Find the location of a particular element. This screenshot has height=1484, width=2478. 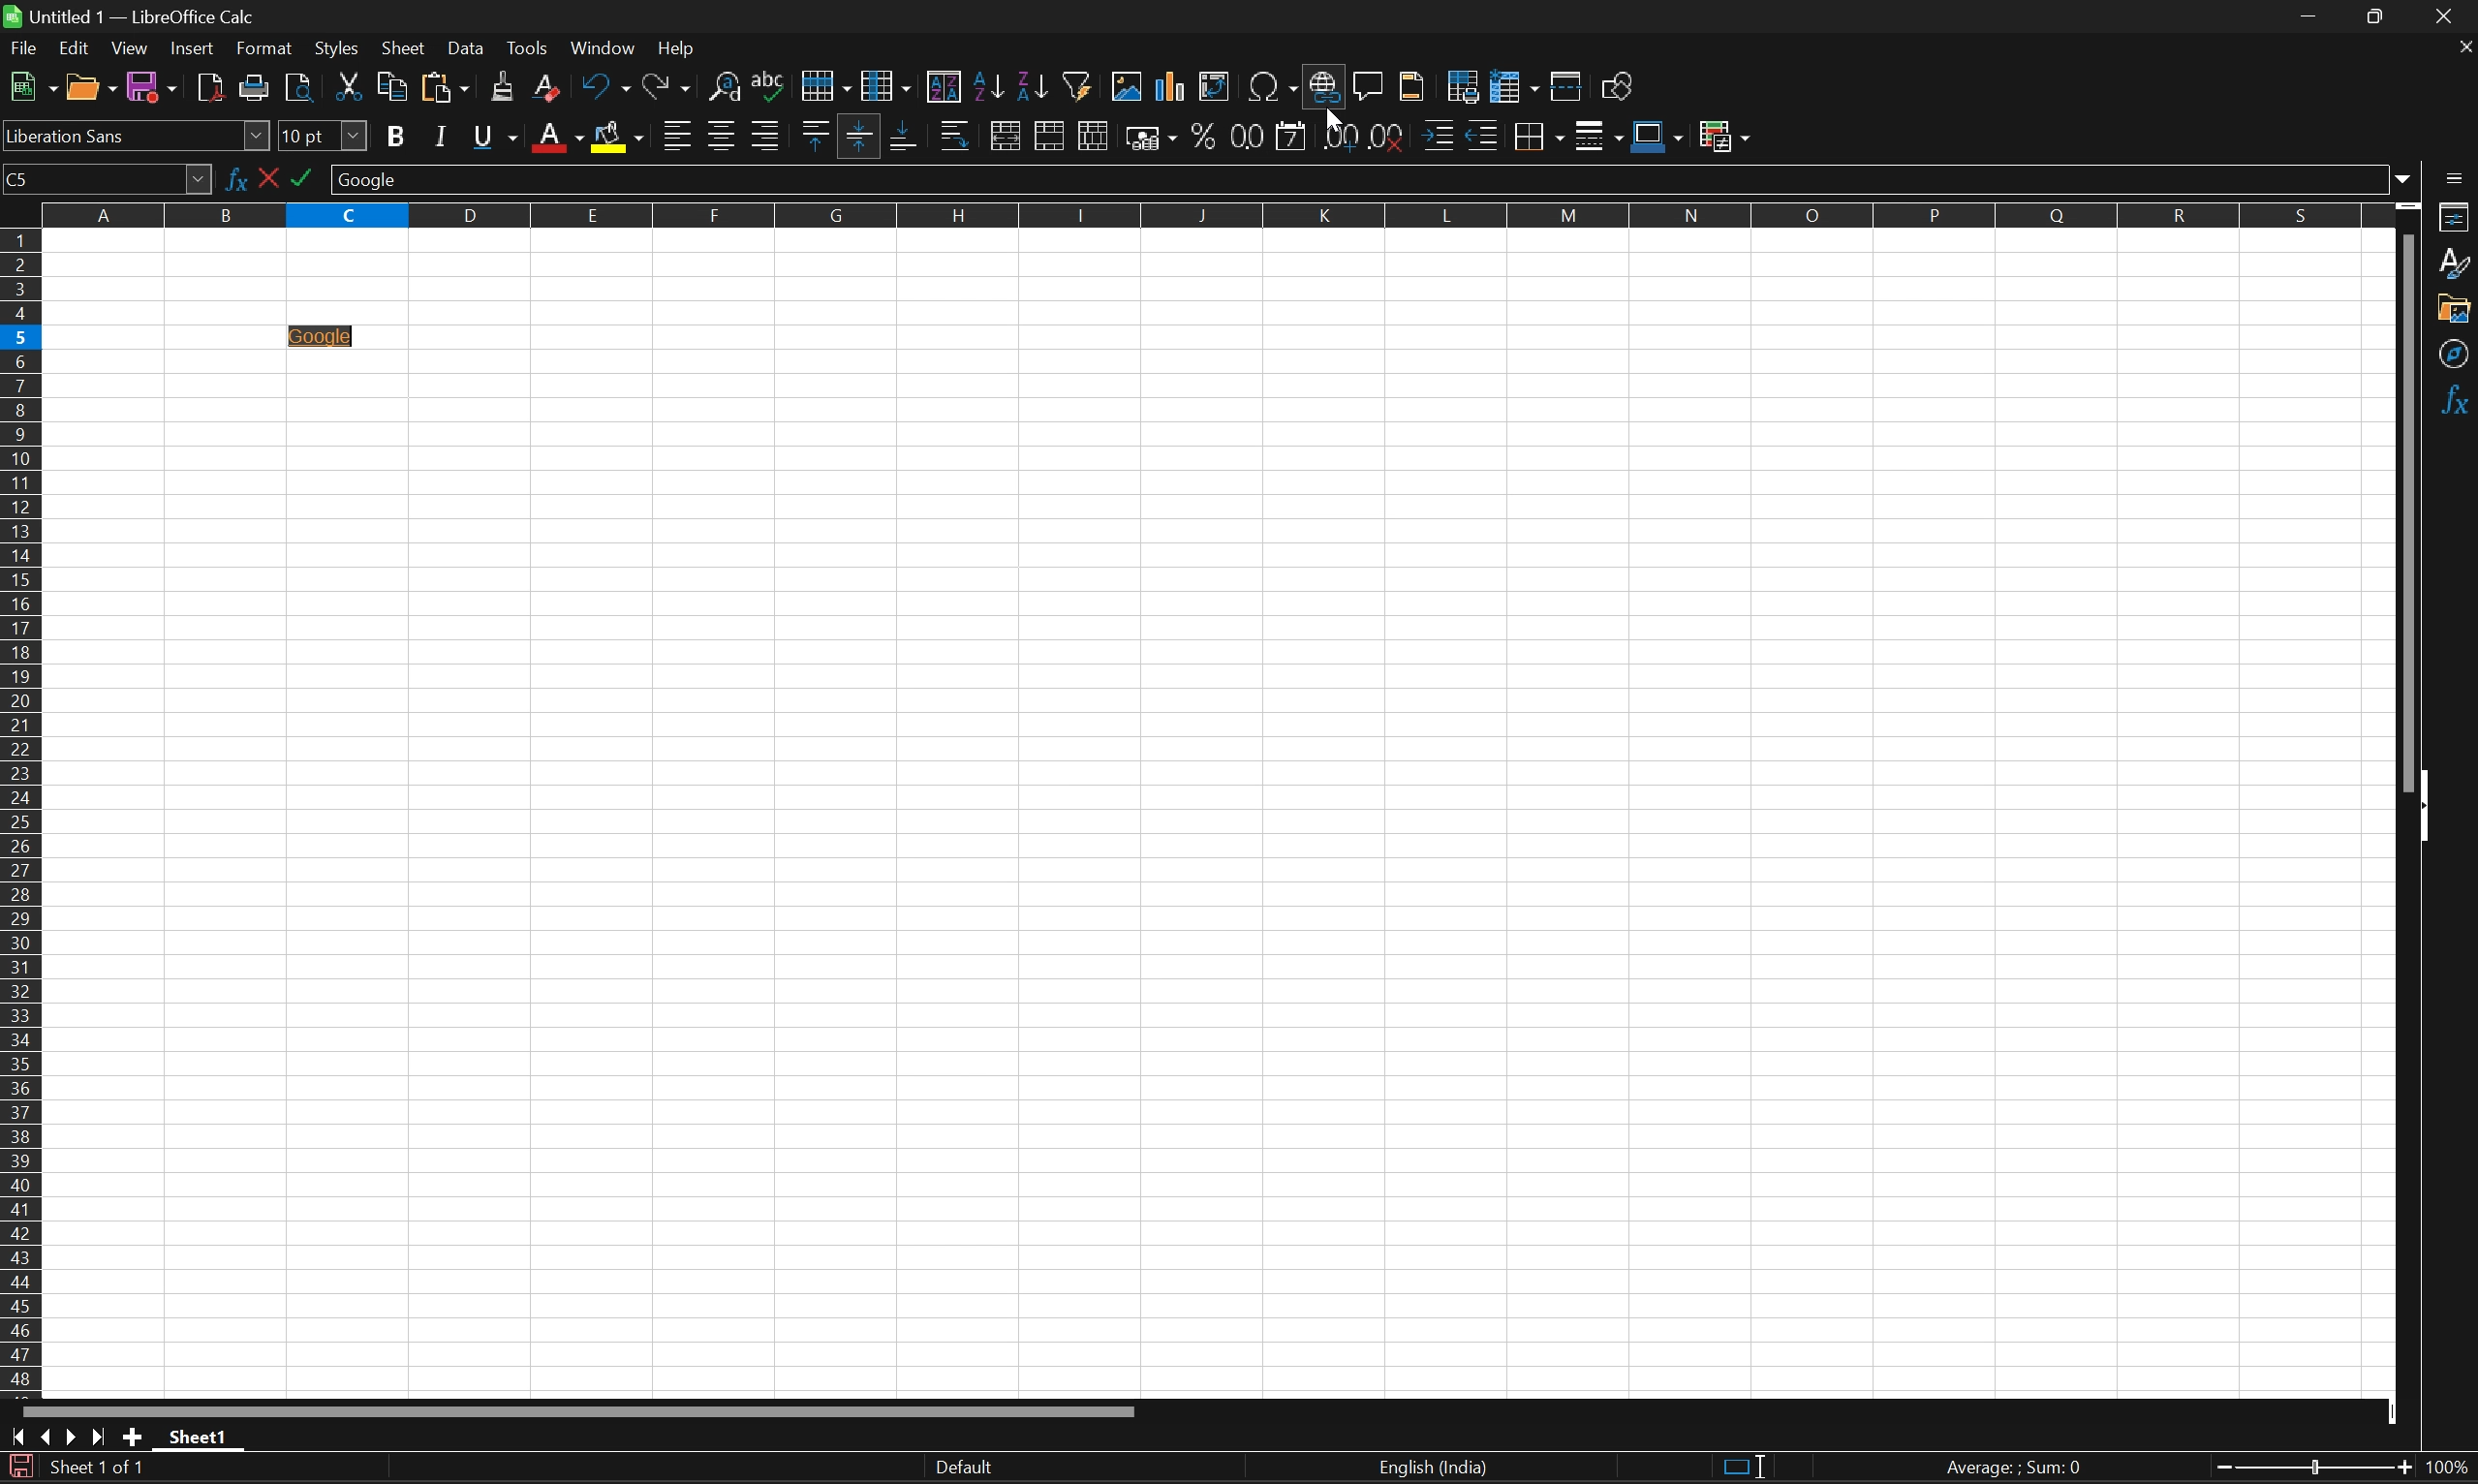

Help is located at coordinates (679, 48).